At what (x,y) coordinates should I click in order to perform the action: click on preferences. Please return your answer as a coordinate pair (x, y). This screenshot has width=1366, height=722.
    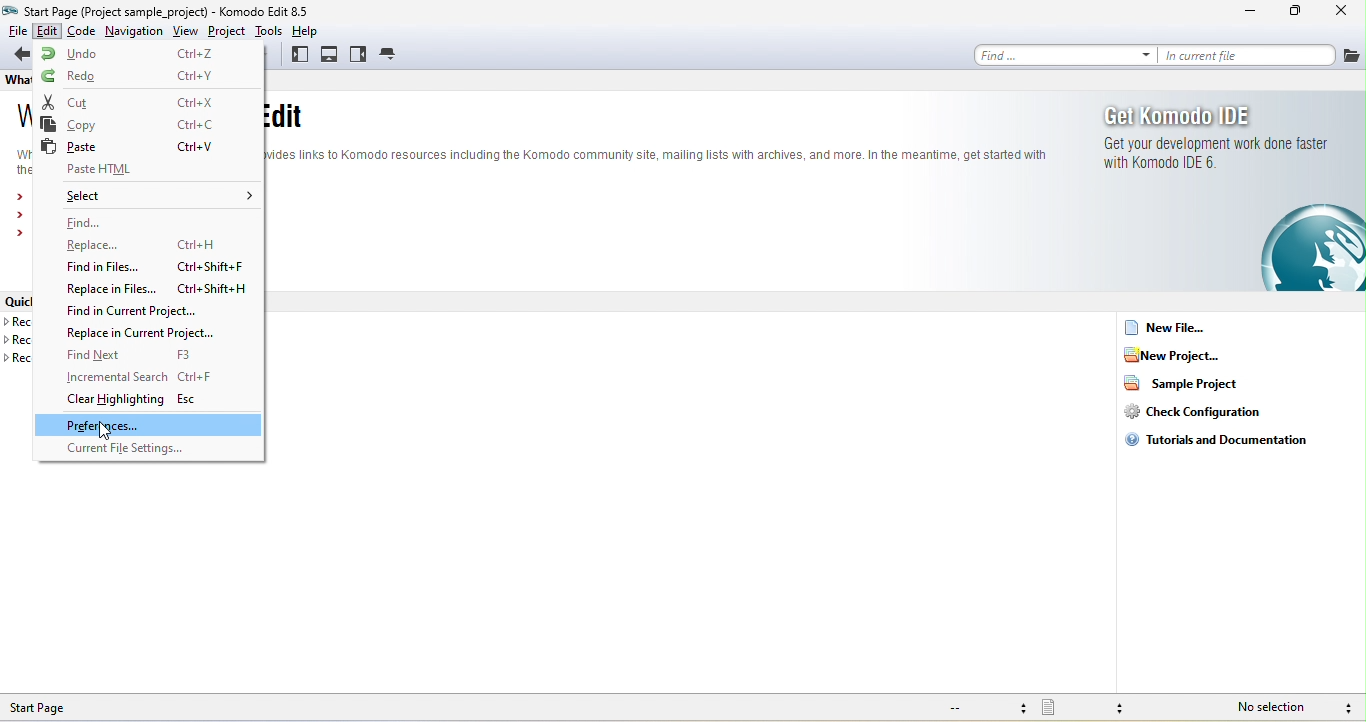
    Looking at the image, I should click on (148, 426).